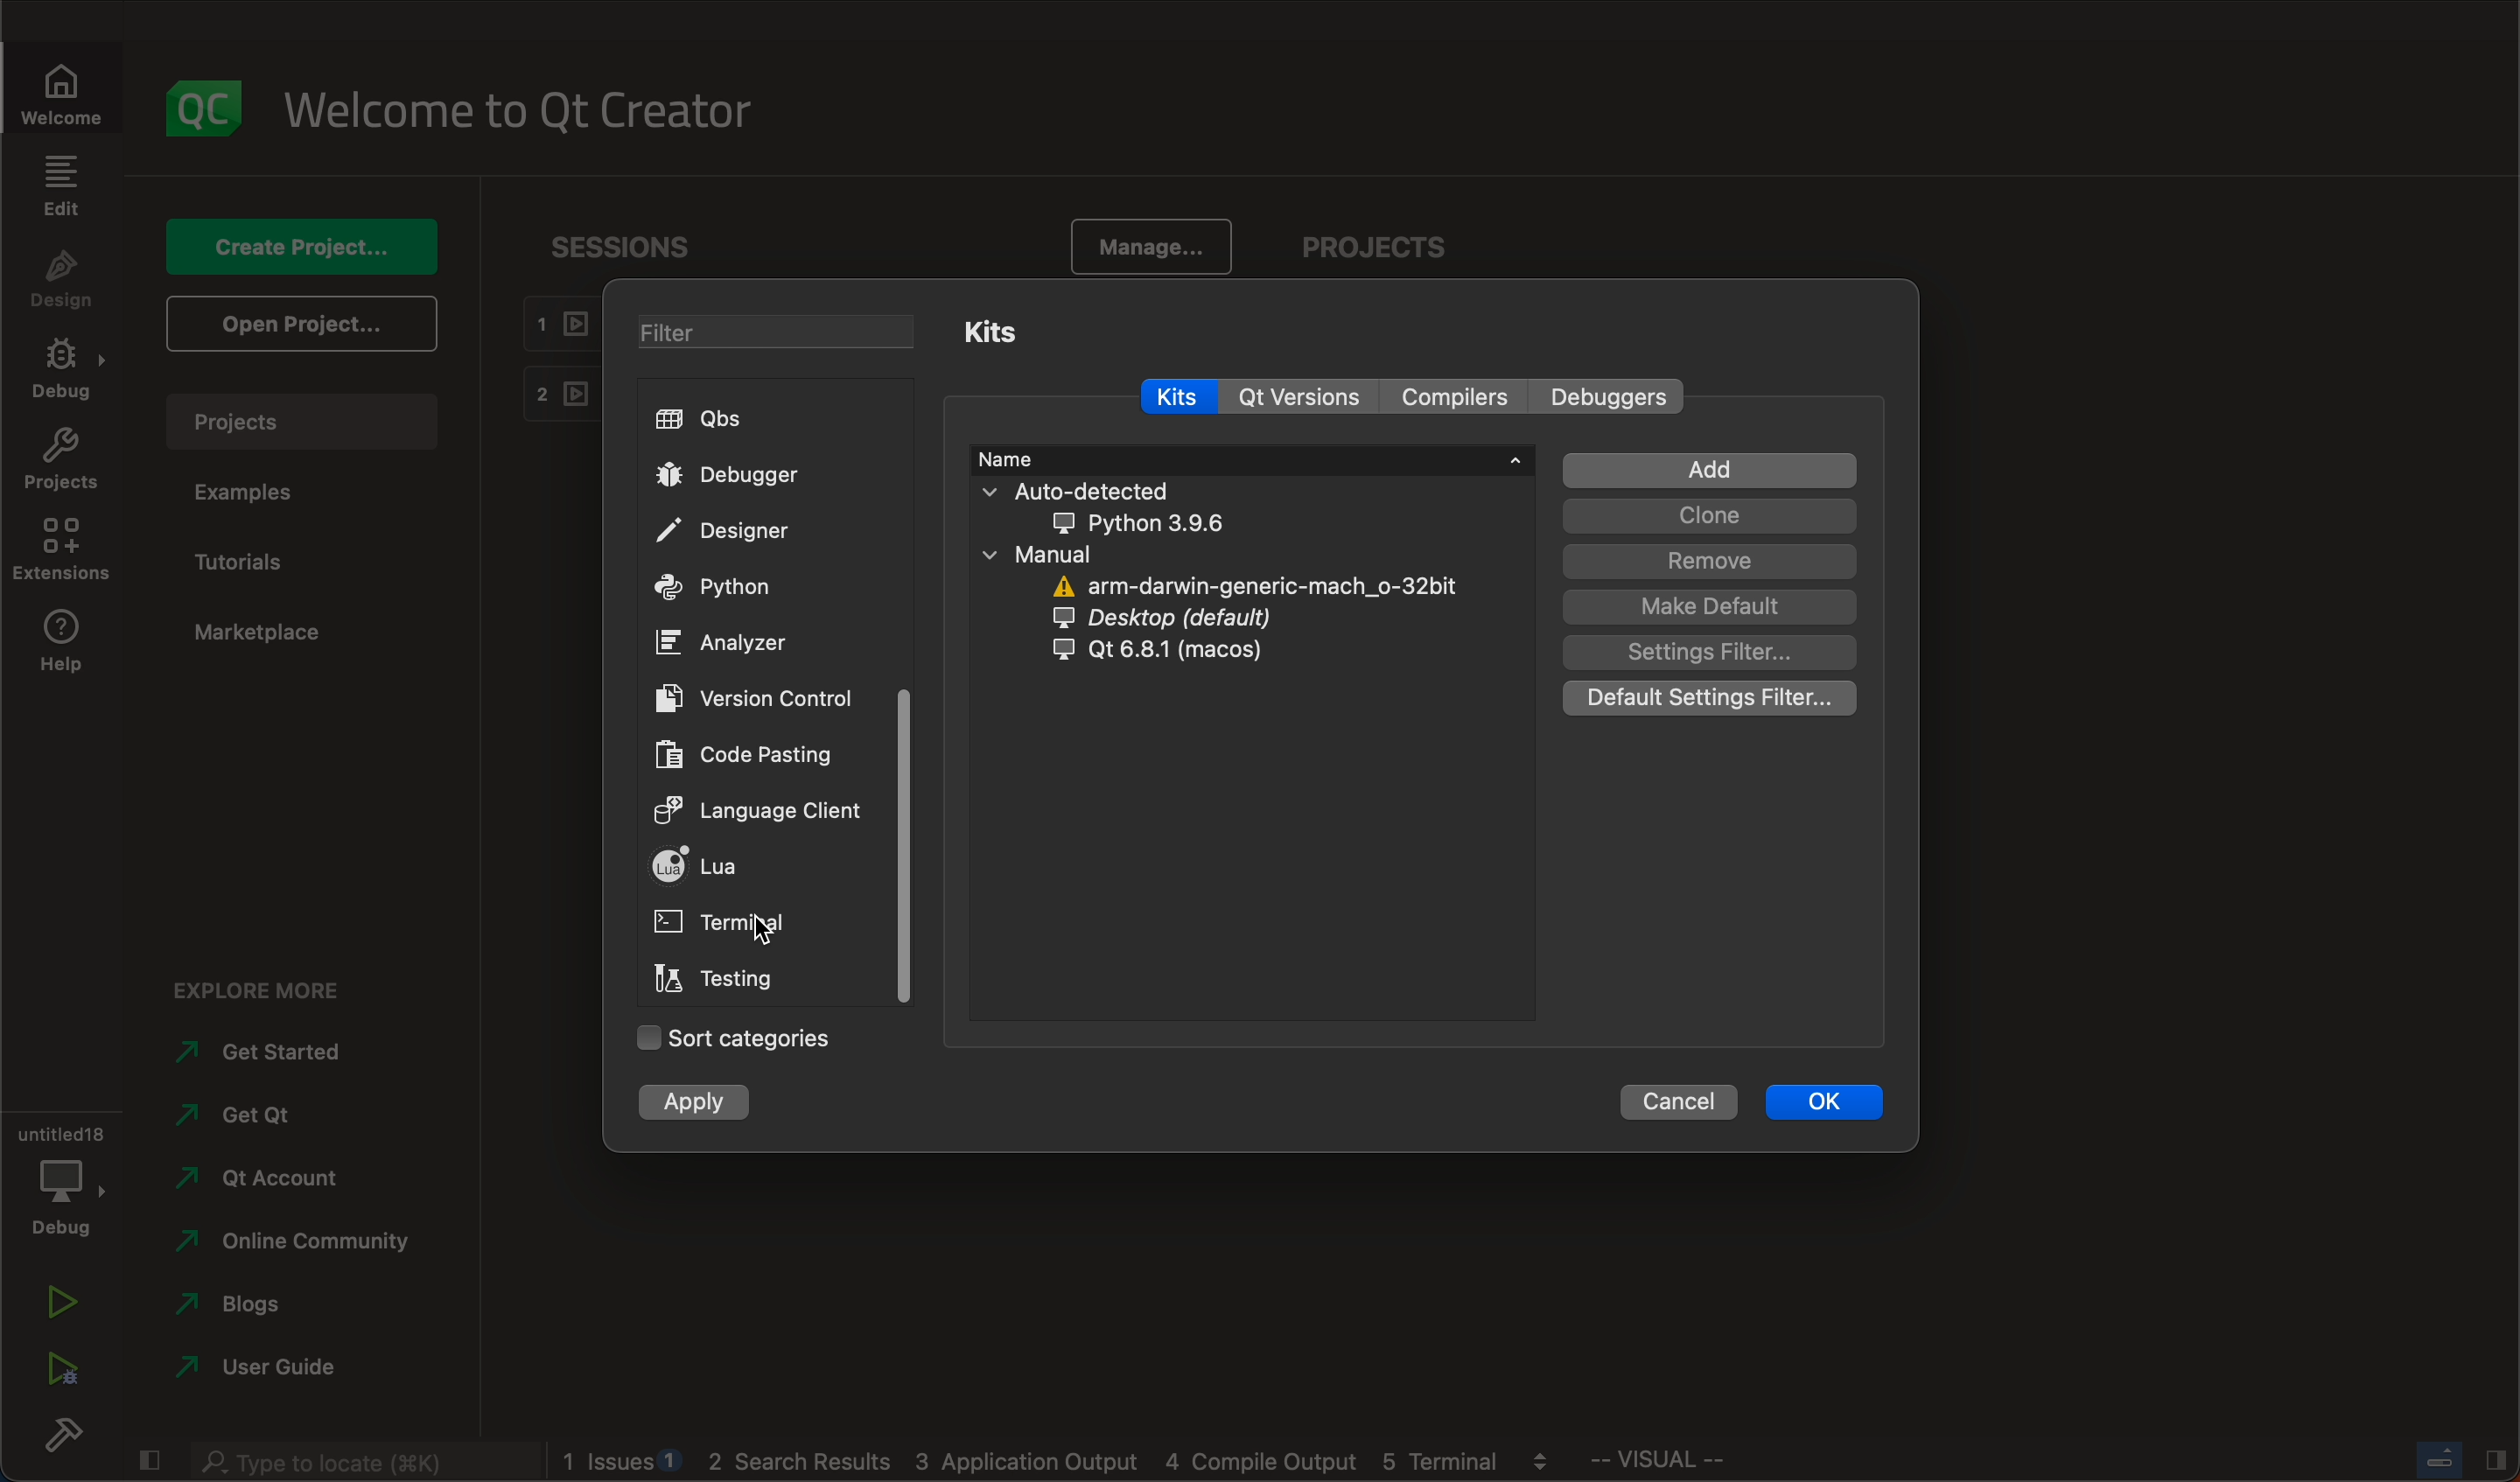 Image resolution: width=2520 pixels, height=1482 pixels. What do you see at coordinates (267, 1364) in the screenshot?
I see `guide` at bounding box center [267, 1364].